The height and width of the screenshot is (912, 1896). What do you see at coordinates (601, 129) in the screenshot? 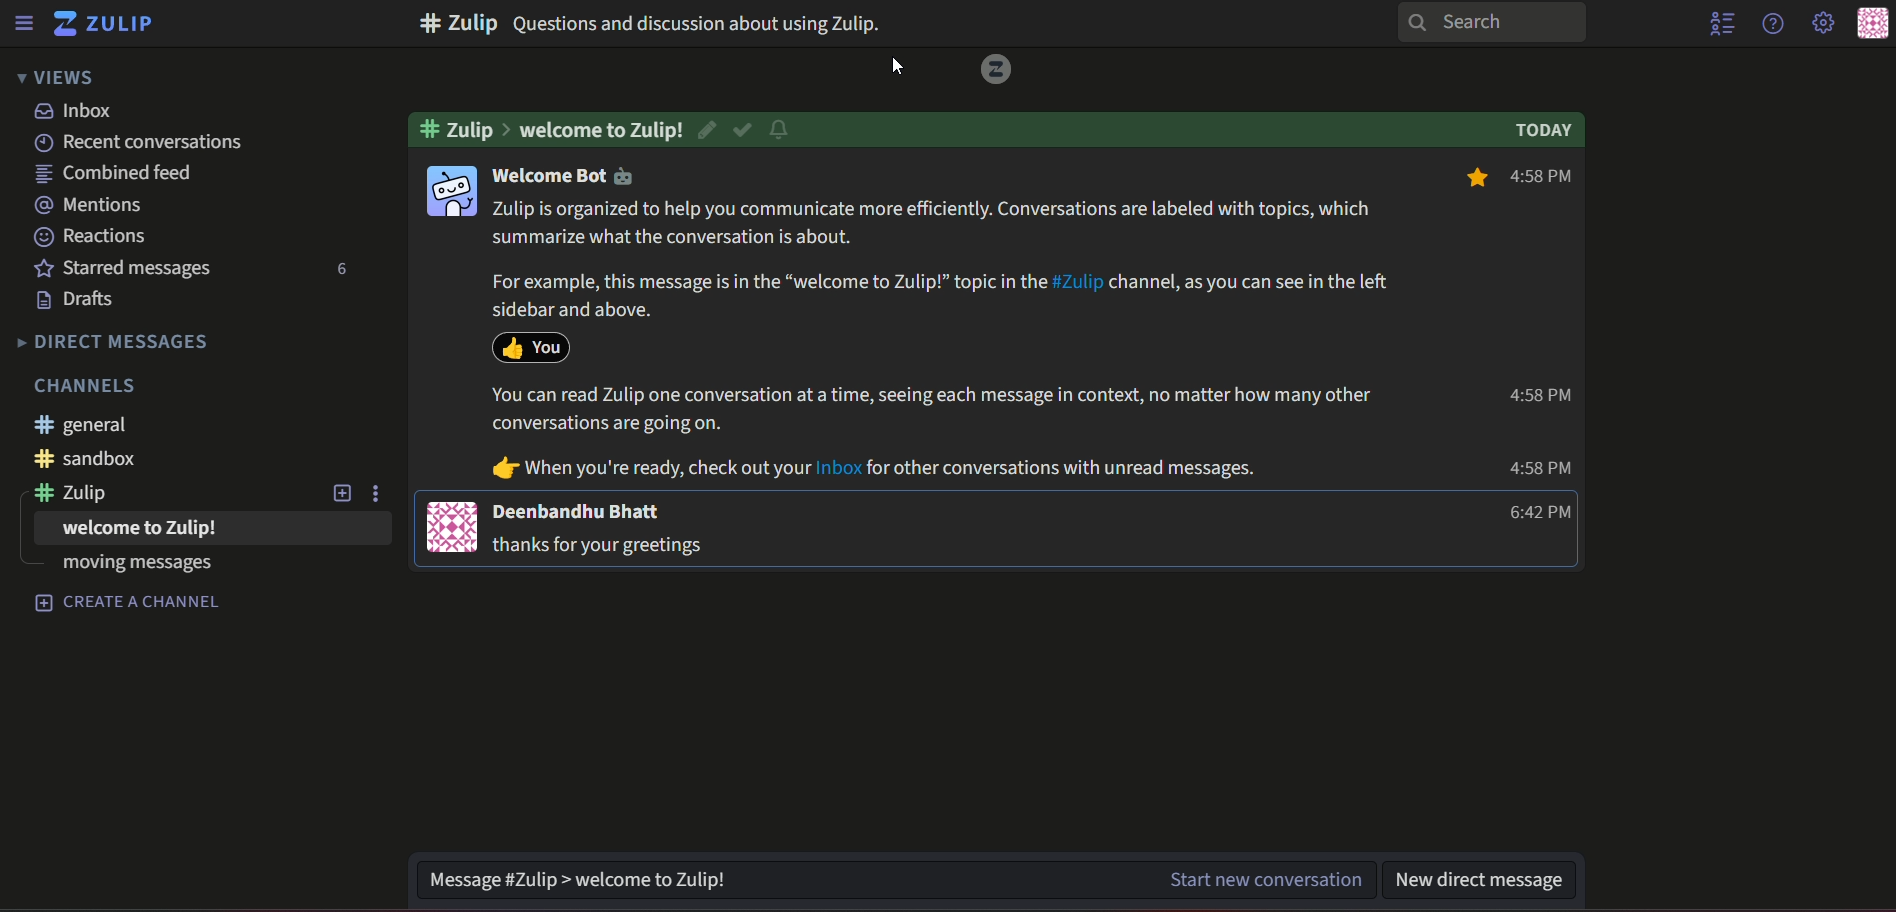
I see `welcome to Zulip!` at bounding box center [601, 129].